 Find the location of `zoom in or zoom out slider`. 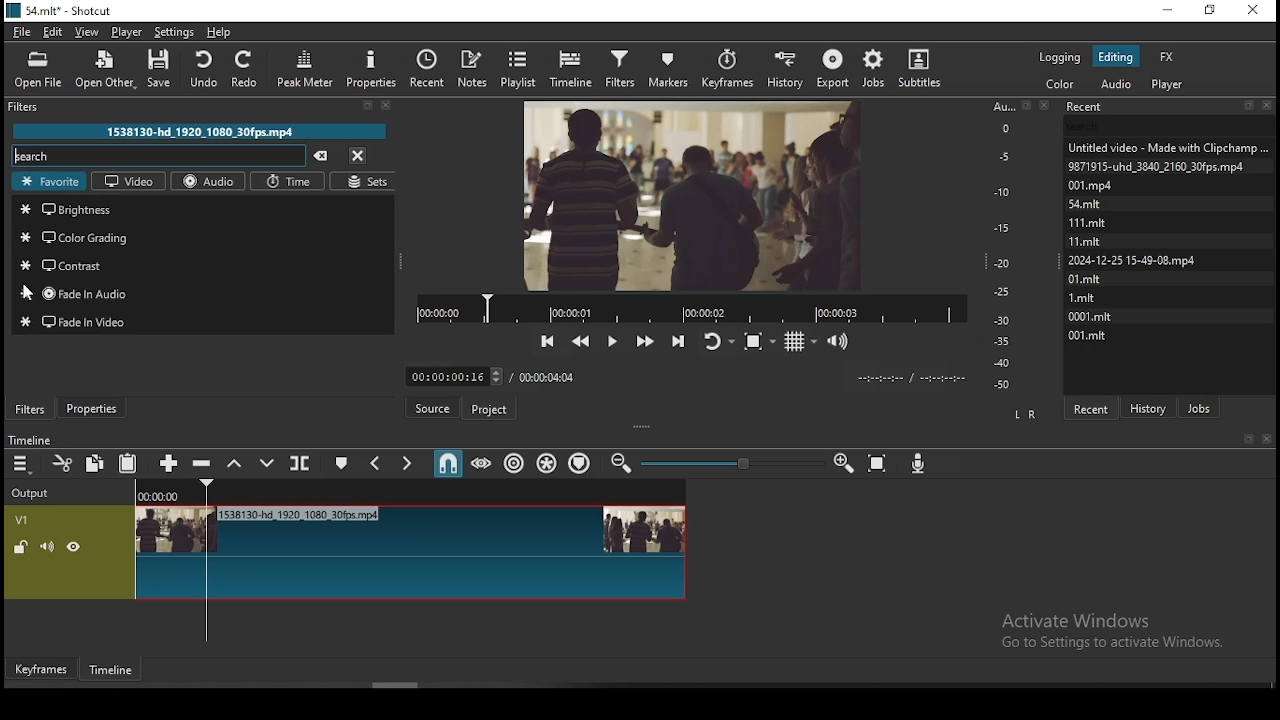

zoom in or zoom out slider is located at coordinates (732, 465).